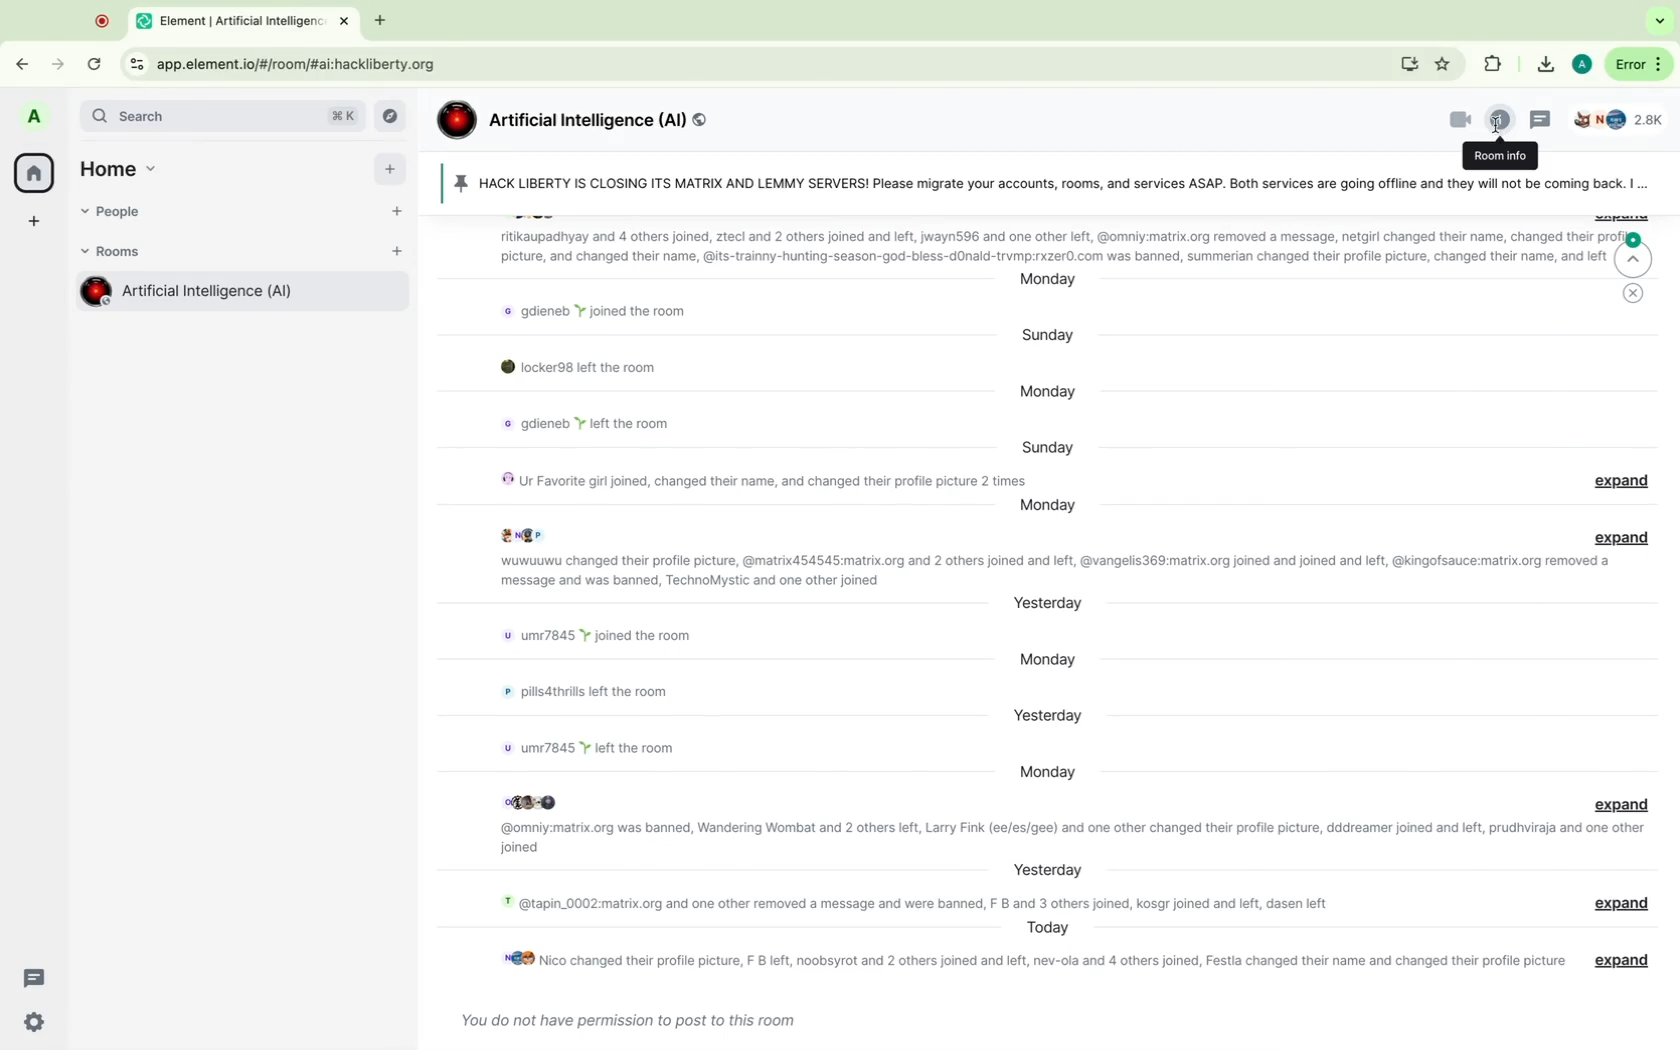 The height and width of the screenshot is (1050, 1680). What do you see at coordinates (1048, 604) in the screenshot?
I see `day` at bounding box center [1048, 604].